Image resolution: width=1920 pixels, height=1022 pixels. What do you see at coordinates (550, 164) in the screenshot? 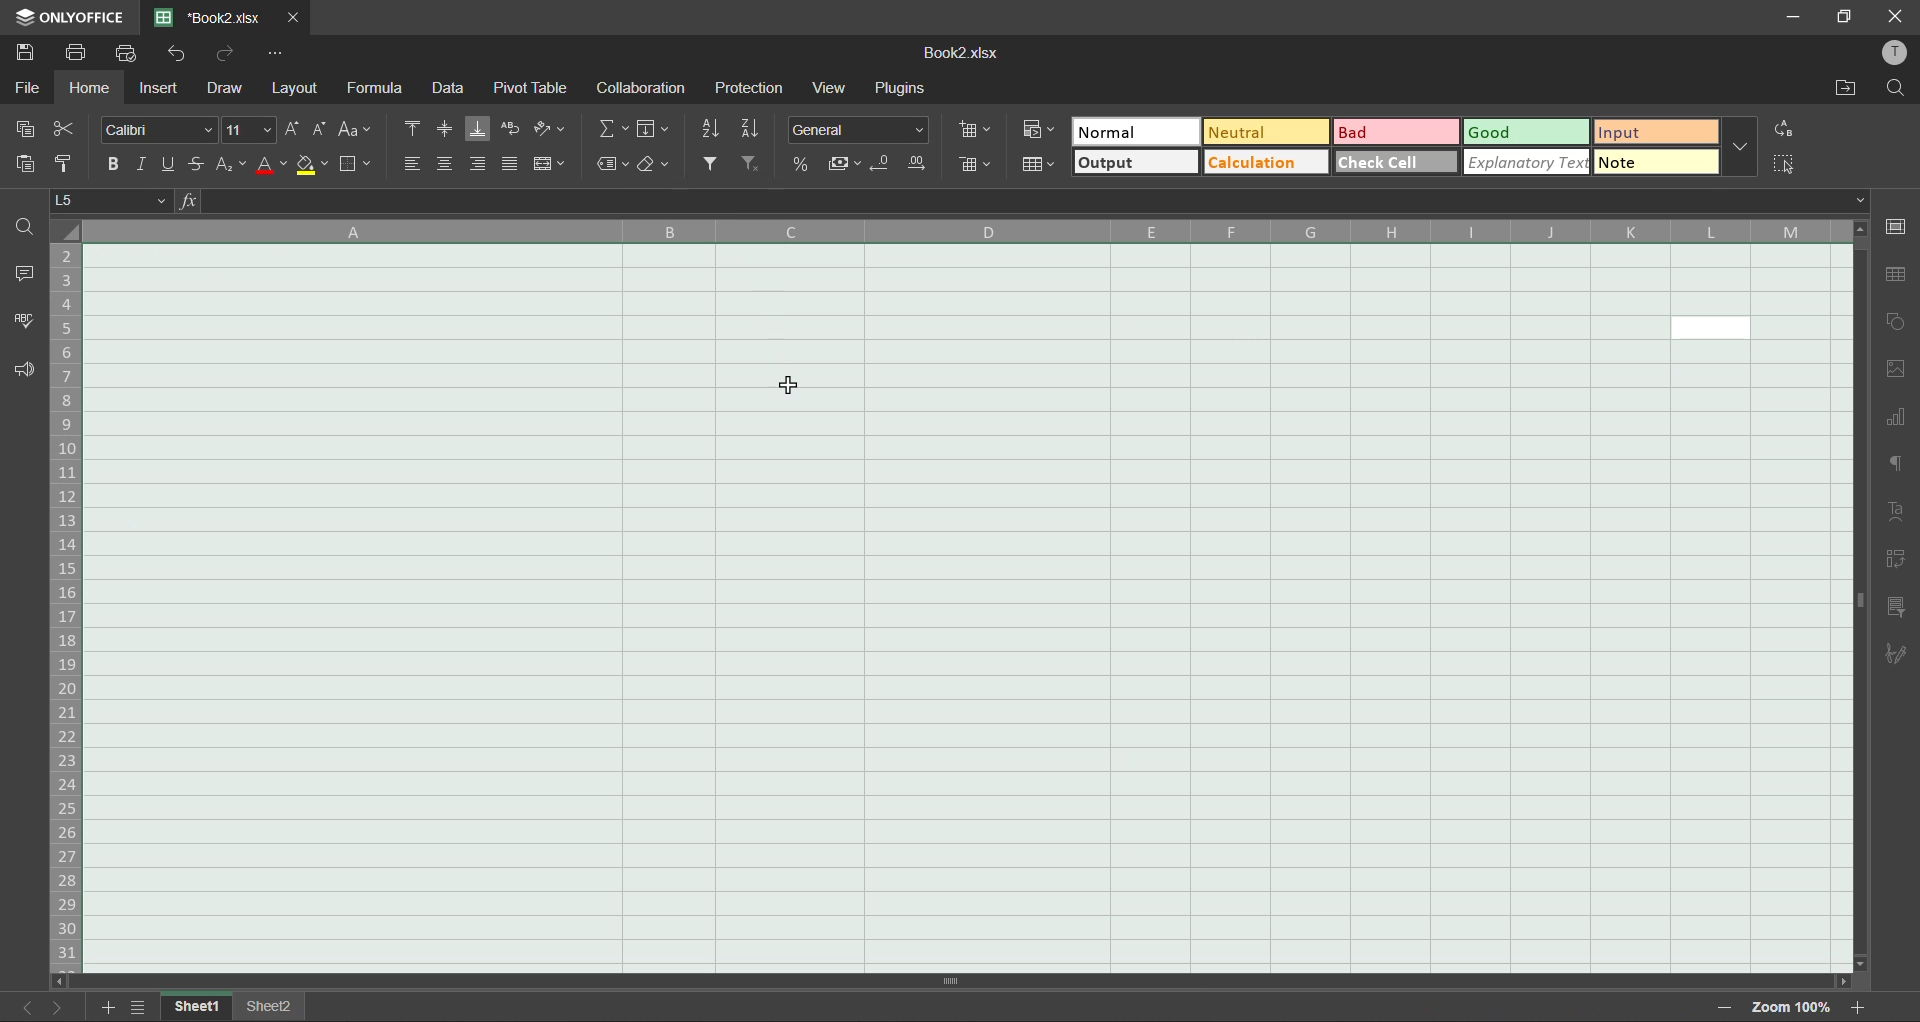
I see `merge and center` at bounding box center [550, 164].